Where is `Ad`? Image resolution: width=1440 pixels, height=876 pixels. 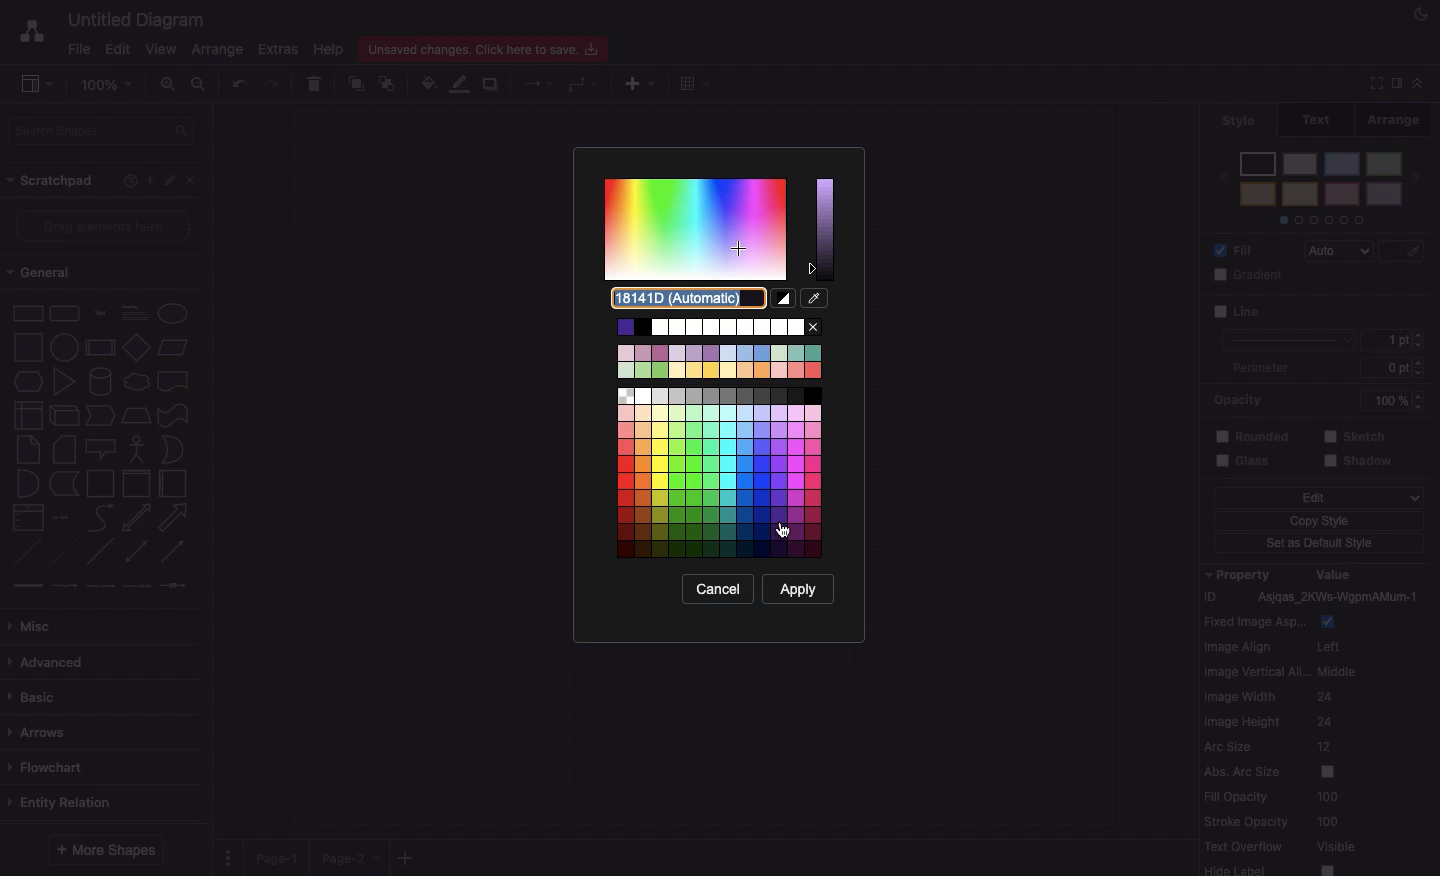 Ad is located at coordinates (642, 81).